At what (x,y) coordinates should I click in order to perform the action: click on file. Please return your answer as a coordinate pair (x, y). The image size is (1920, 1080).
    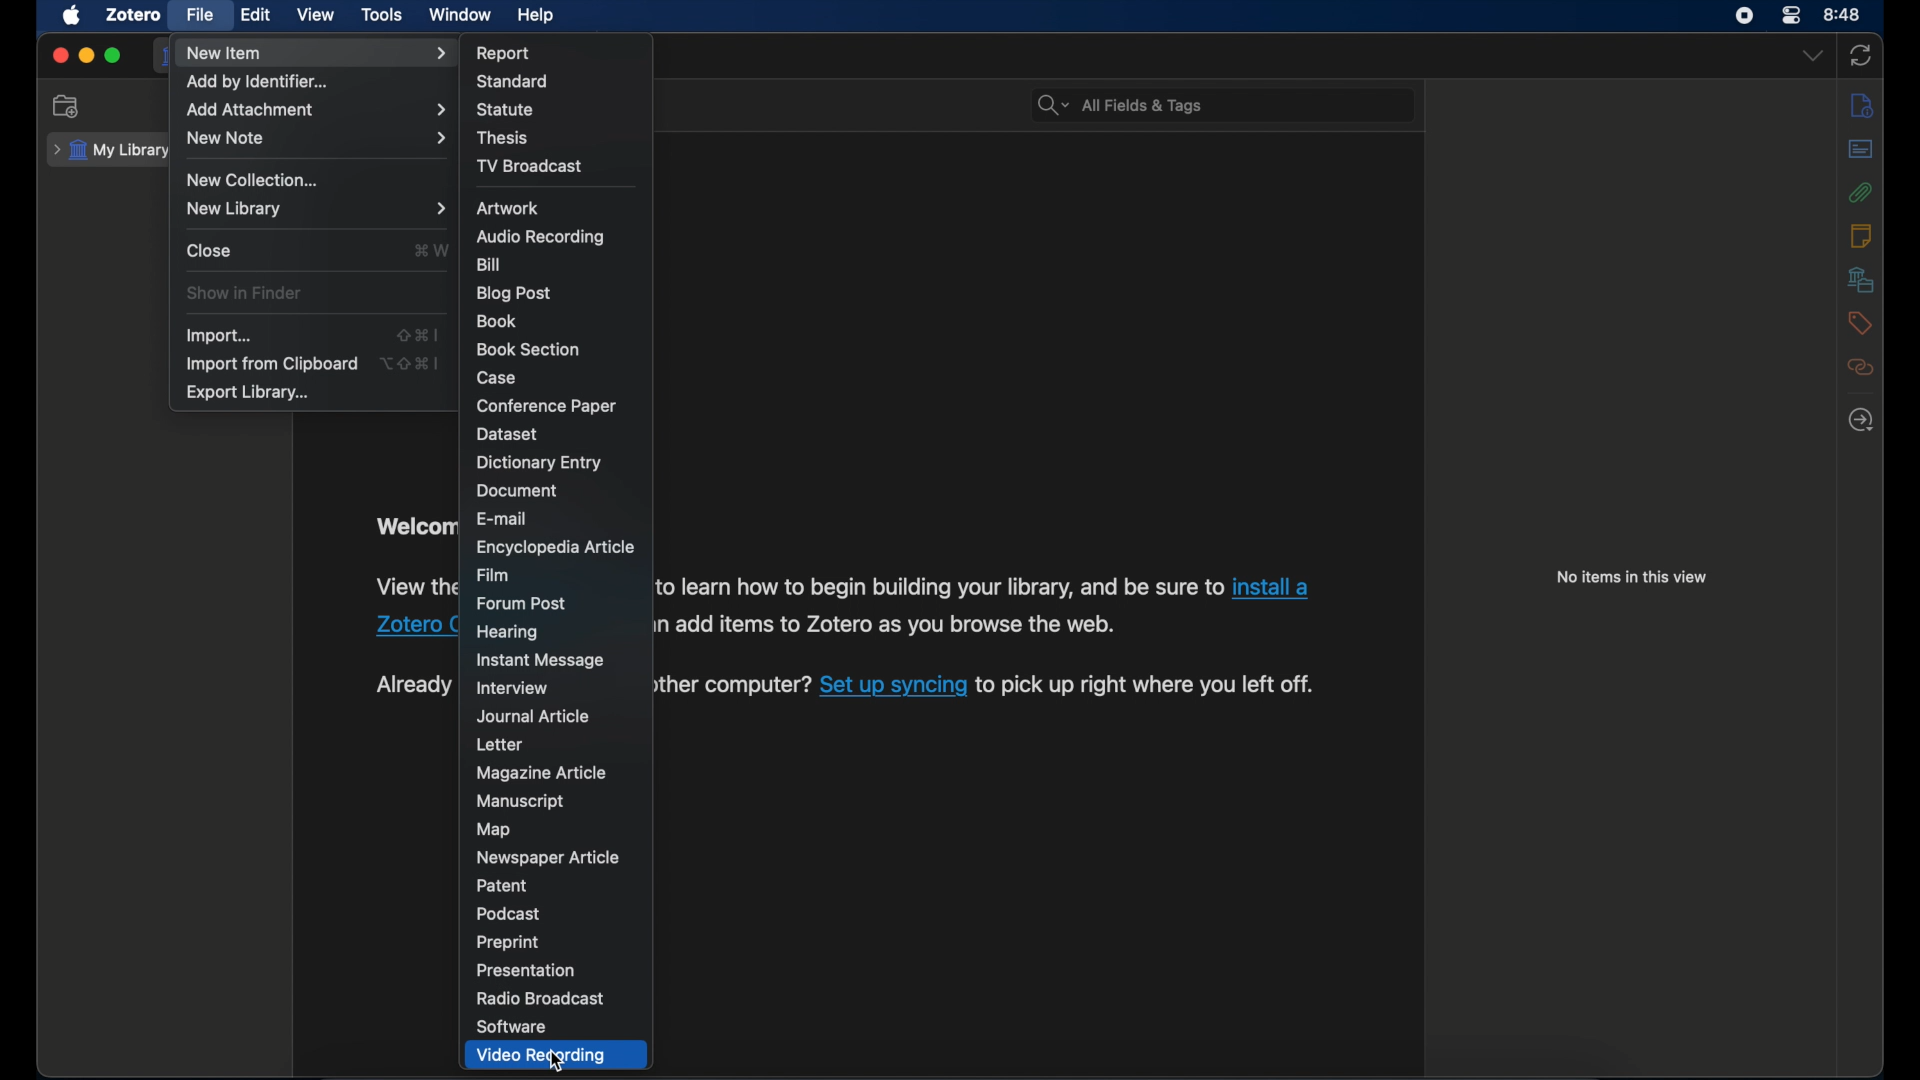
    Looking at the image, I should click on (199, 16).